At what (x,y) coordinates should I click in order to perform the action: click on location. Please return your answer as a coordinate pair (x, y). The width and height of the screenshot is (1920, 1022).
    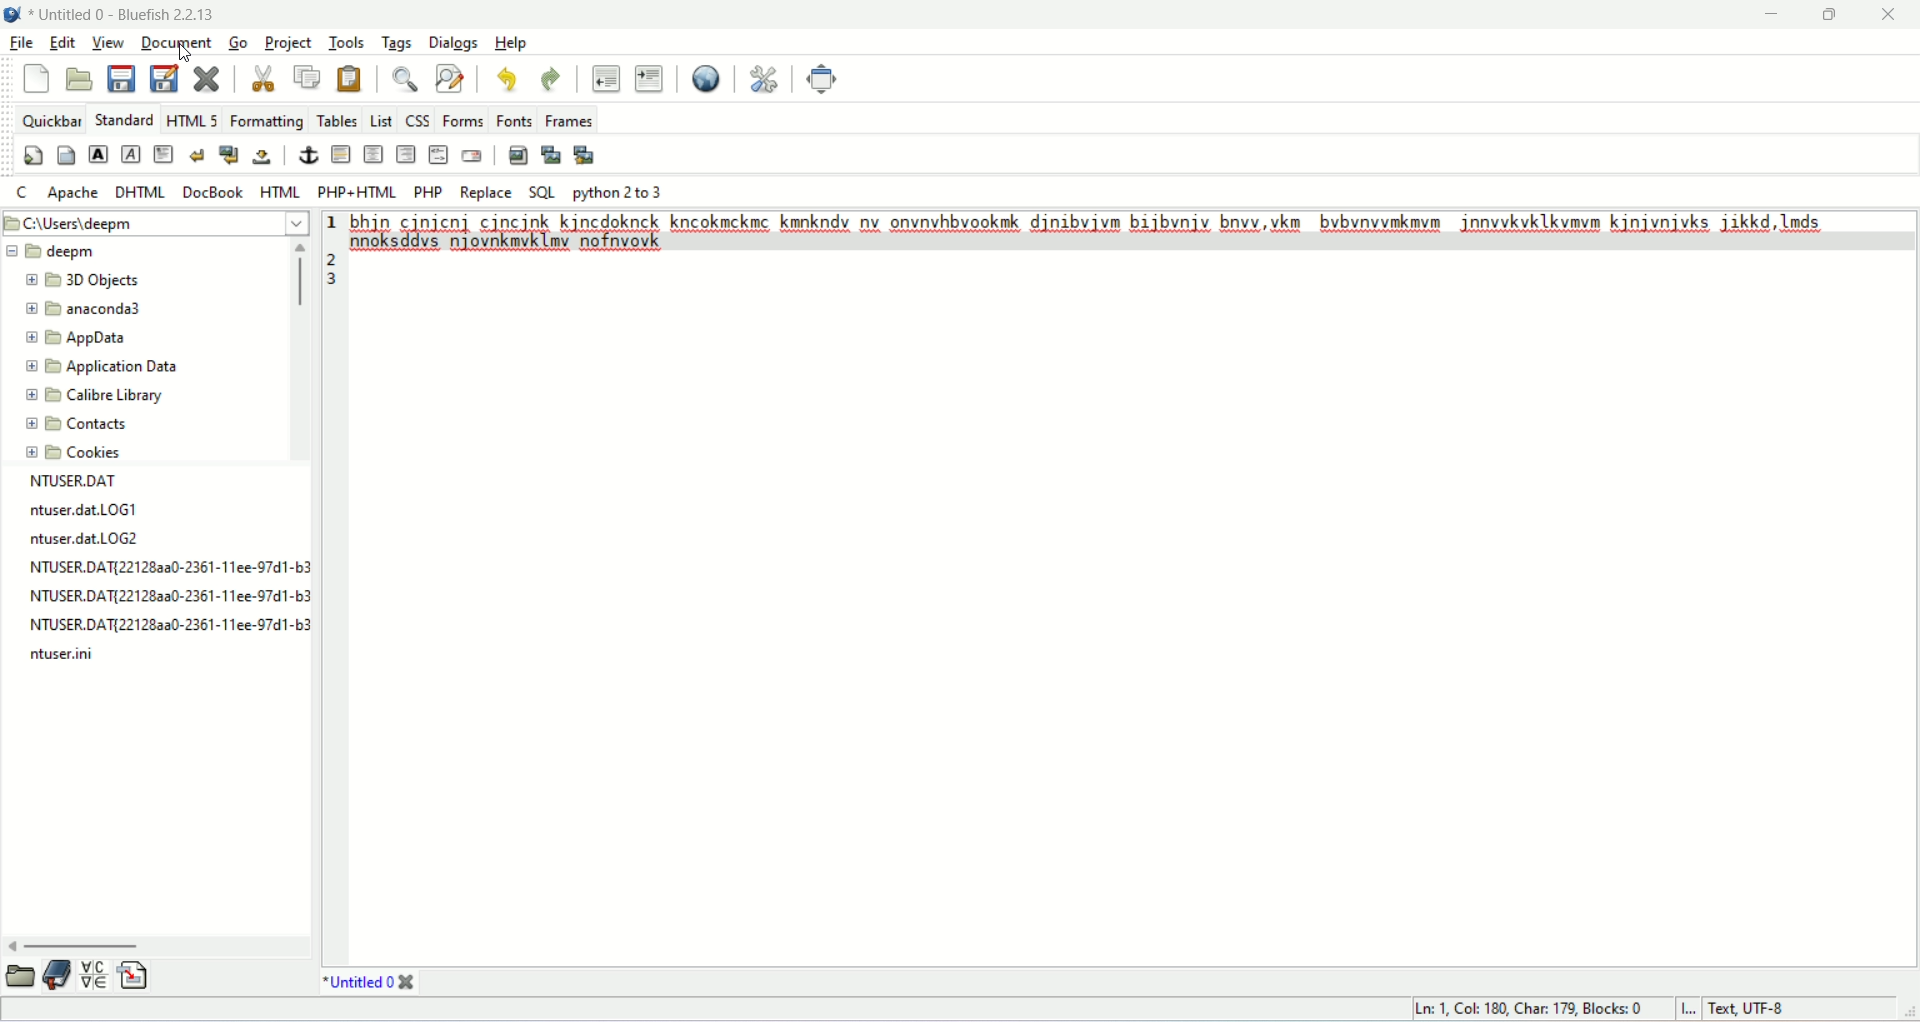
    Looking at the image, I should click on (159, 224).